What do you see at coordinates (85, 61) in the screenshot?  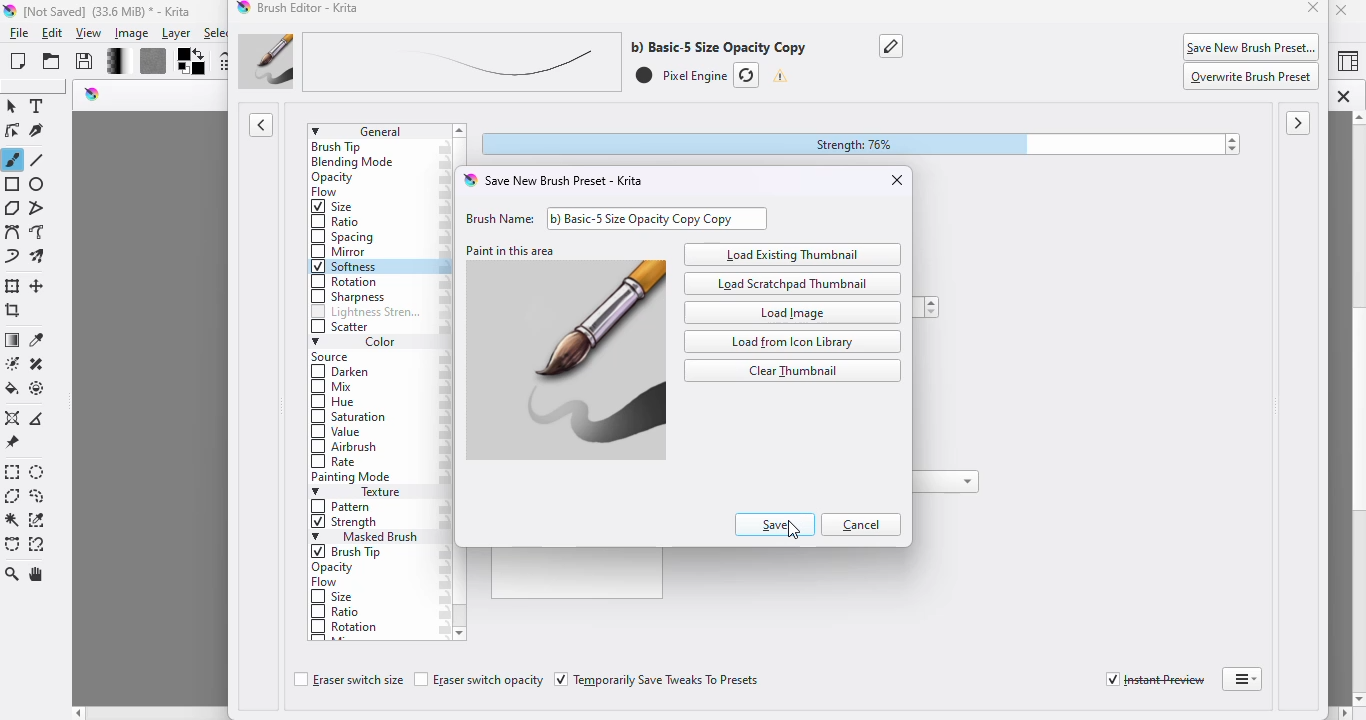 I see `save` at bounding box center [85, 61].